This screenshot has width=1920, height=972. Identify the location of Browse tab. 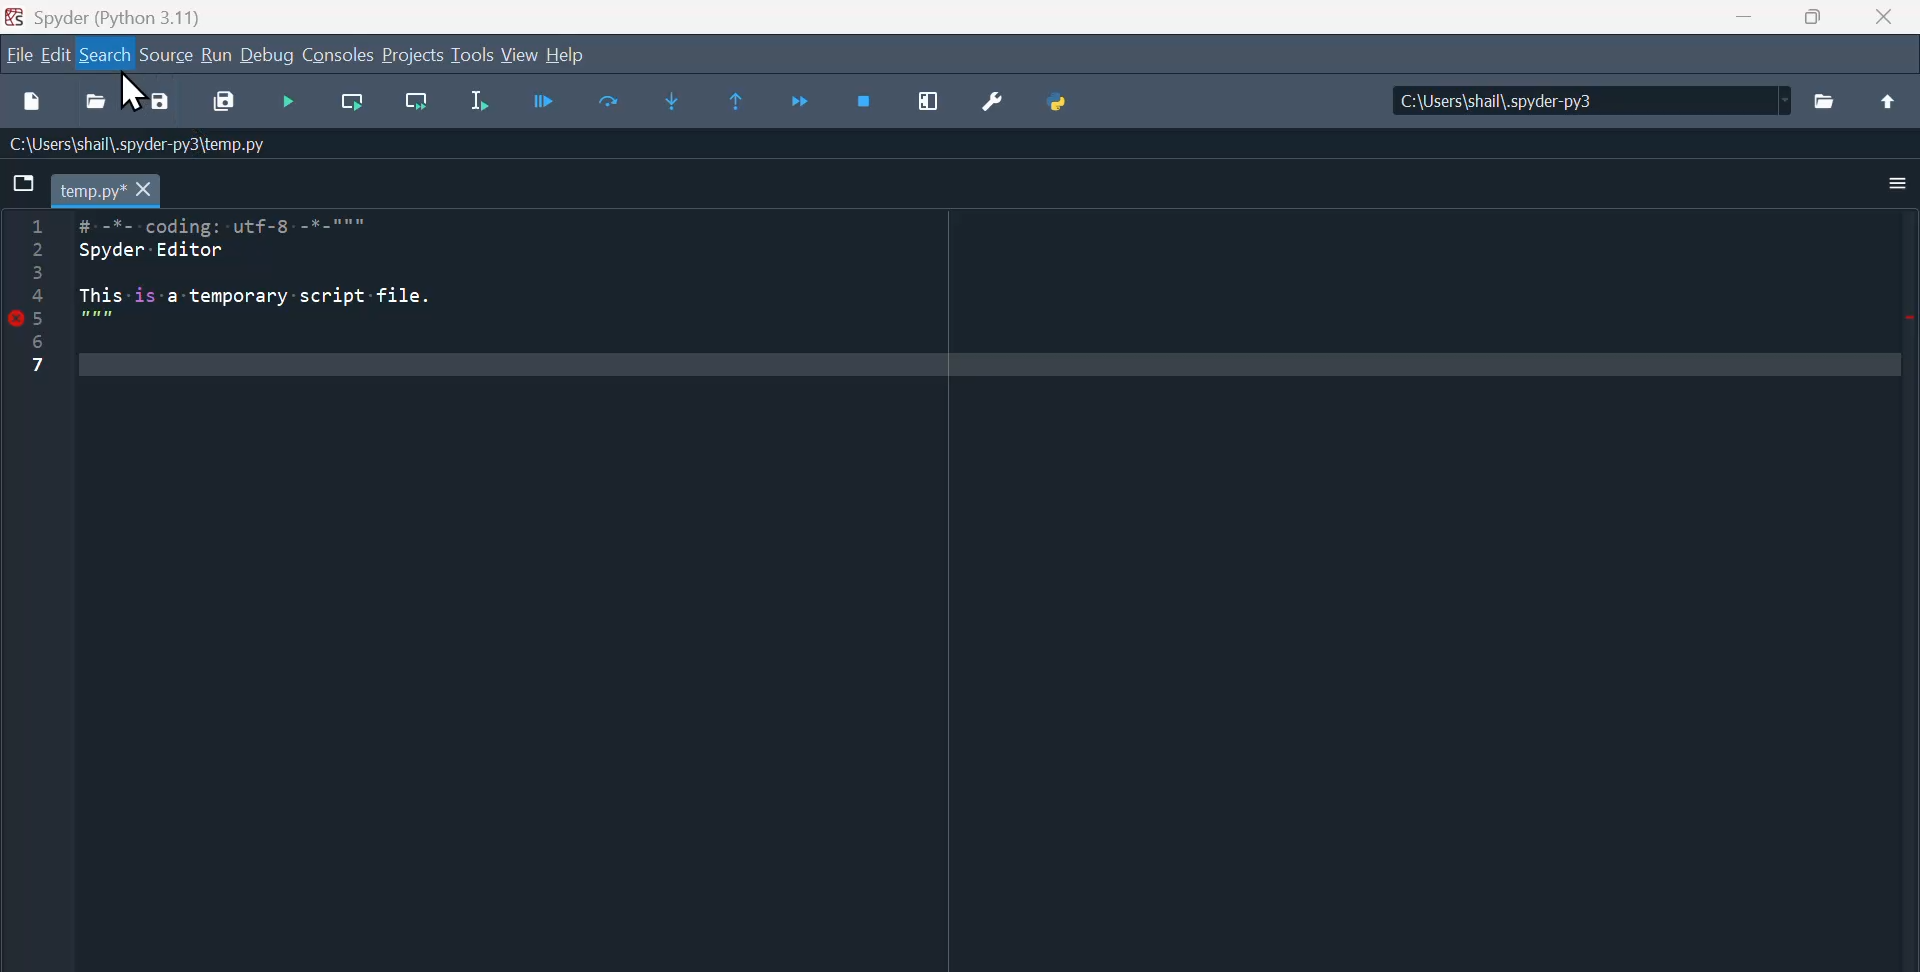
(24, 187).